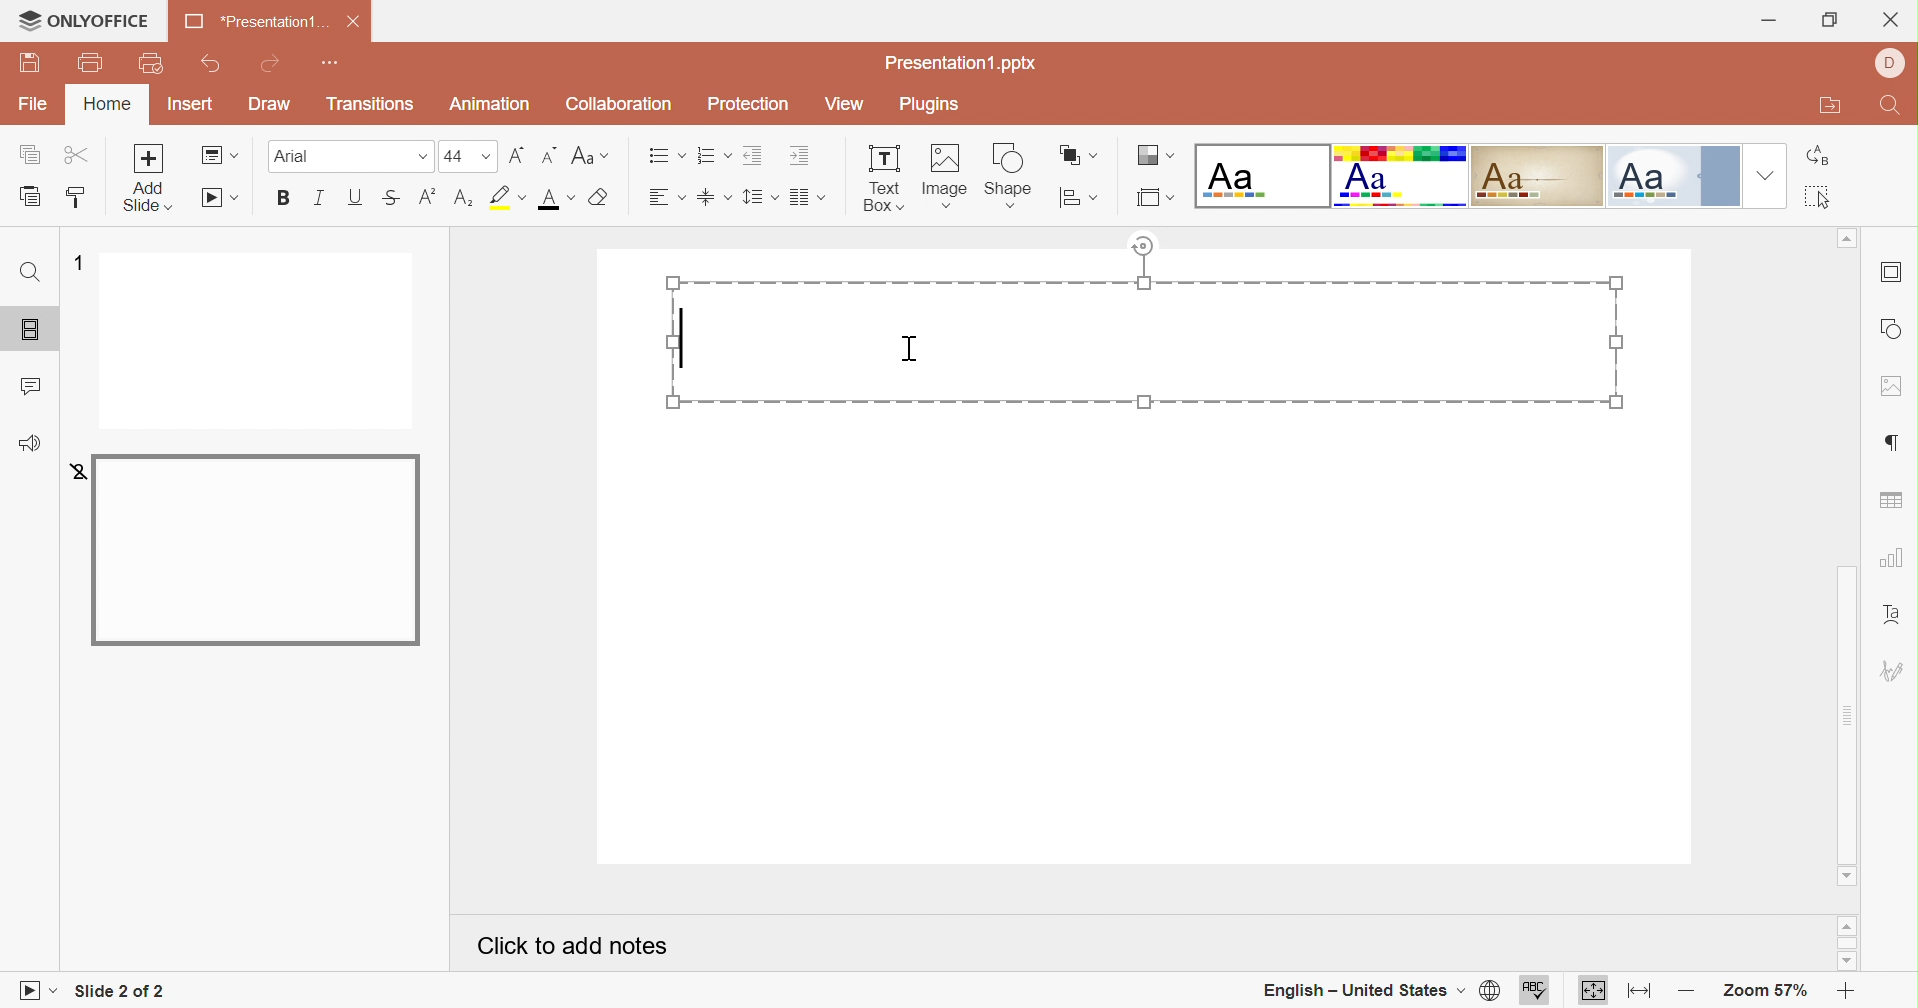  I want to click on Set document language, so click(1493, 992).